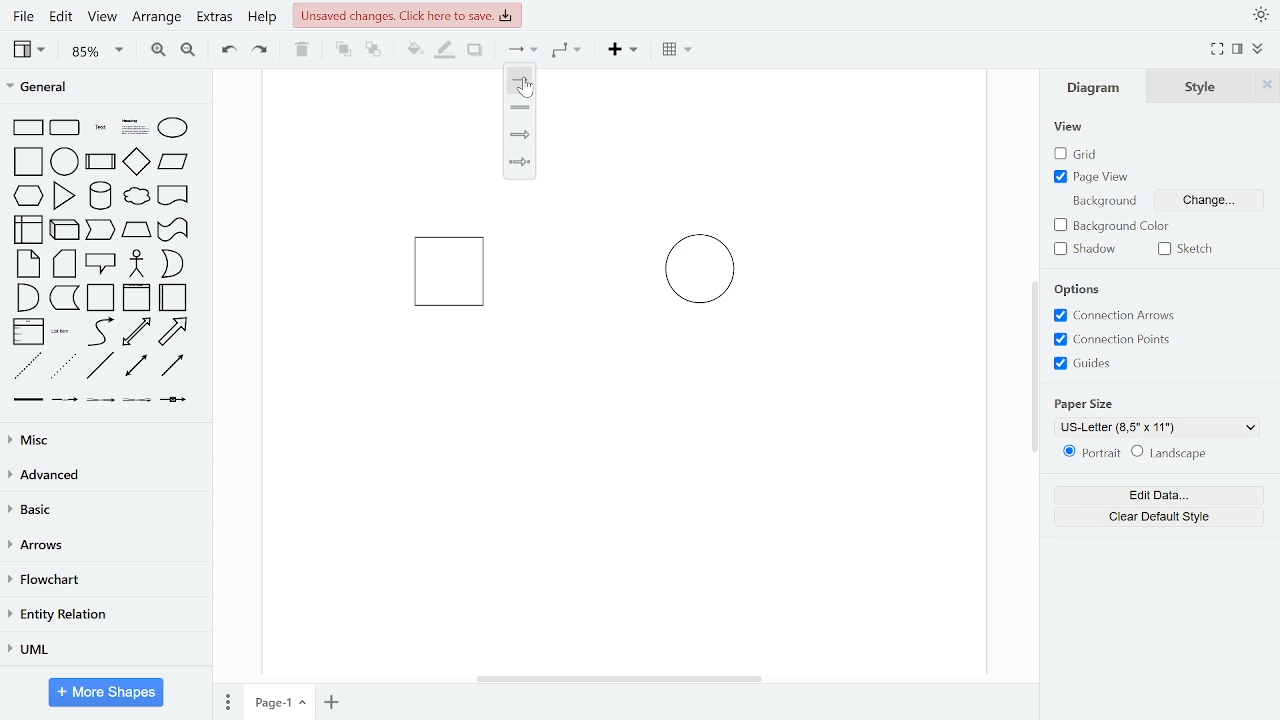  What do you see at coordinates (572, 50) in the screenshot?
I see `waypoints` at bounding box center [572, 50].